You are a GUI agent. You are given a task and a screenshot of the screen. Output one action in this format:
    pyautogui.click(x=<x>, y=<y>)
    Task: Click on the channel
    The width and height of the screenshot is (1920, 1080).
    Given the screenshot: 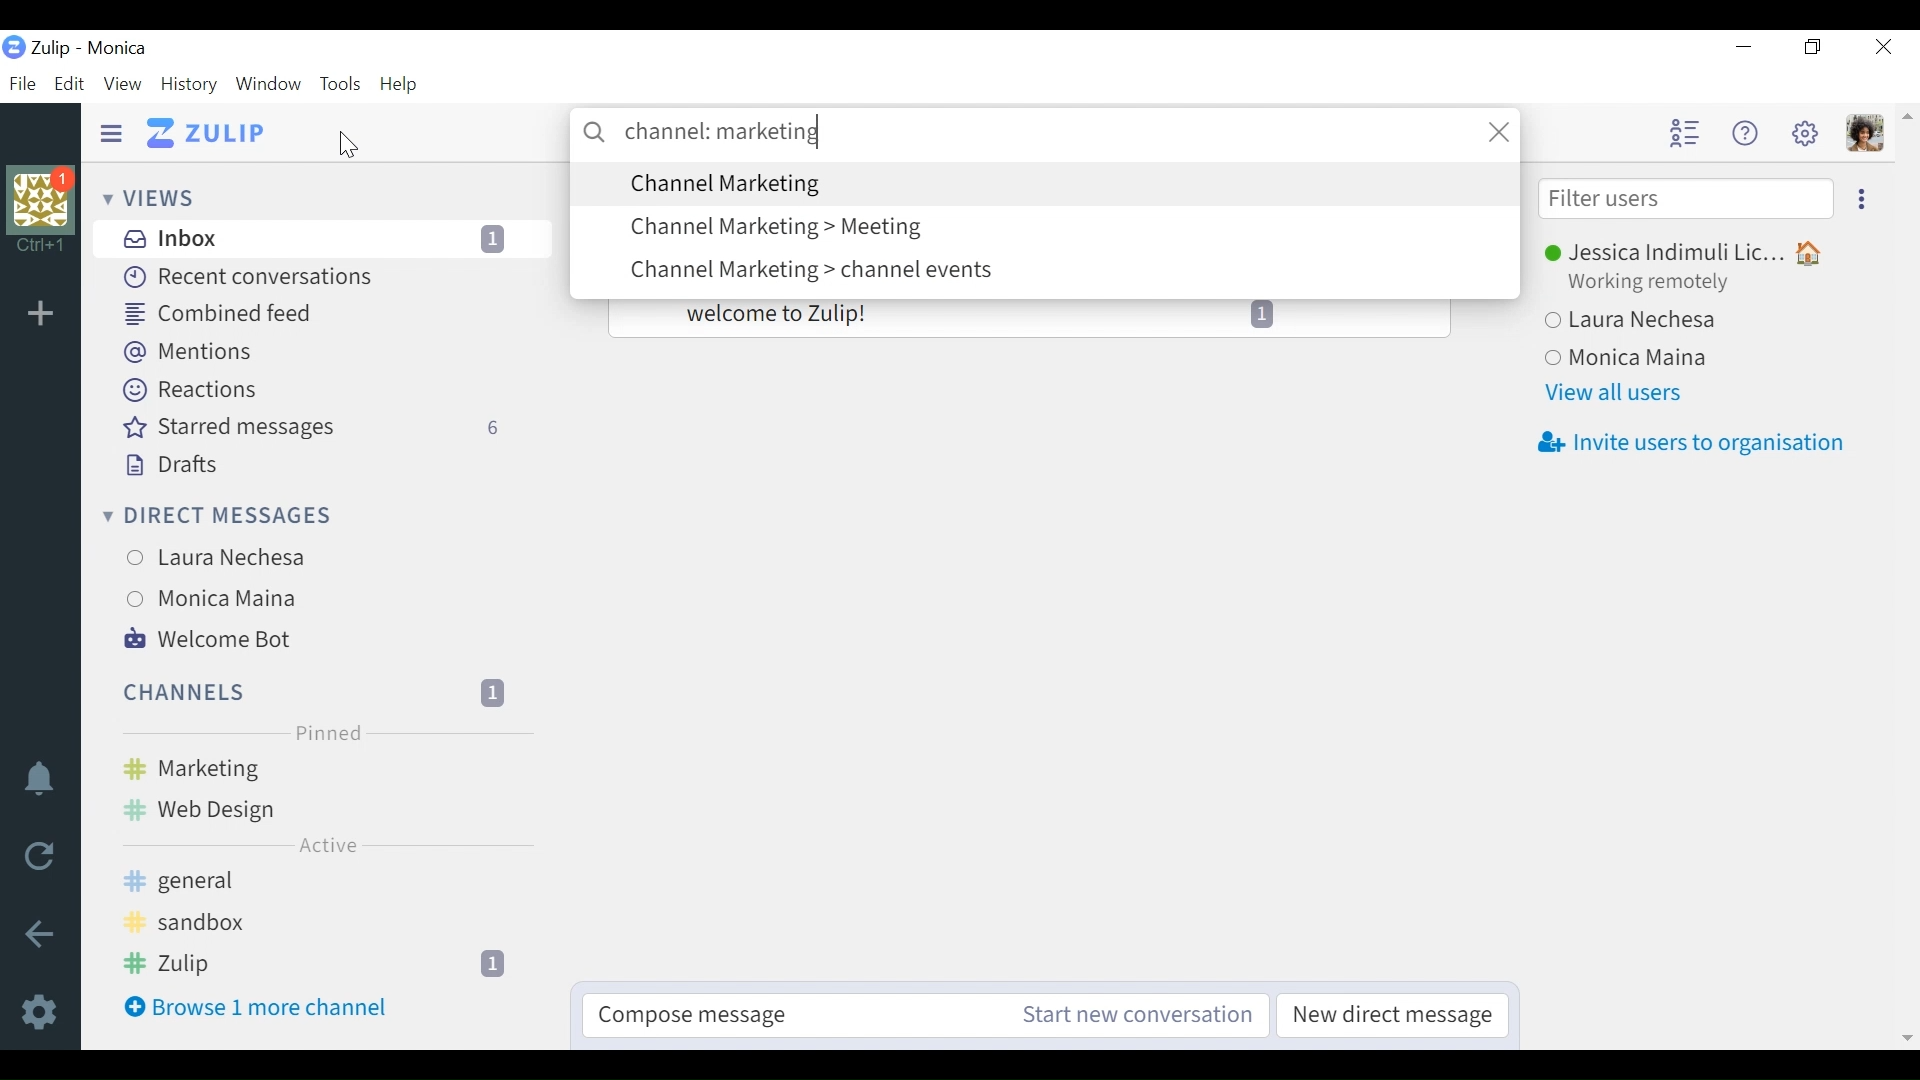 What is the action you would take?
    pyautogui.click(x=326, y=926)
    